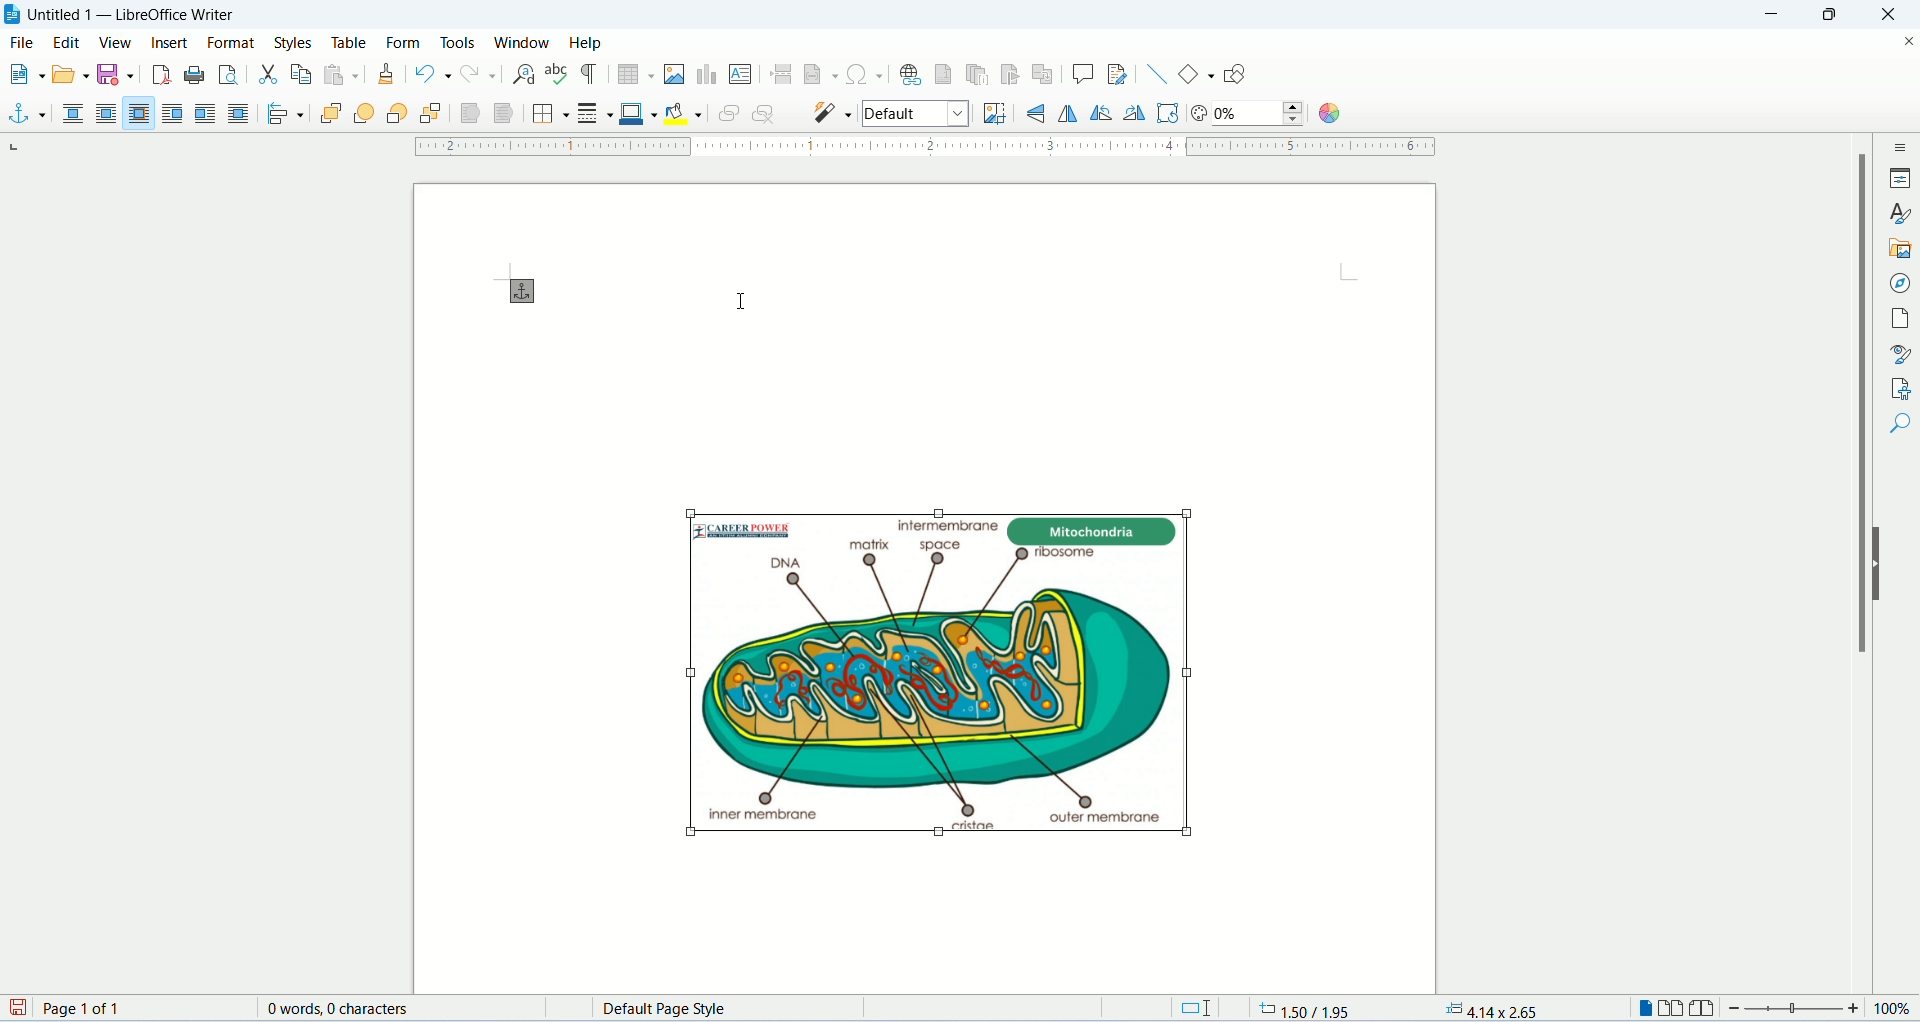  I want to click on find and replace, so click(524, 75).